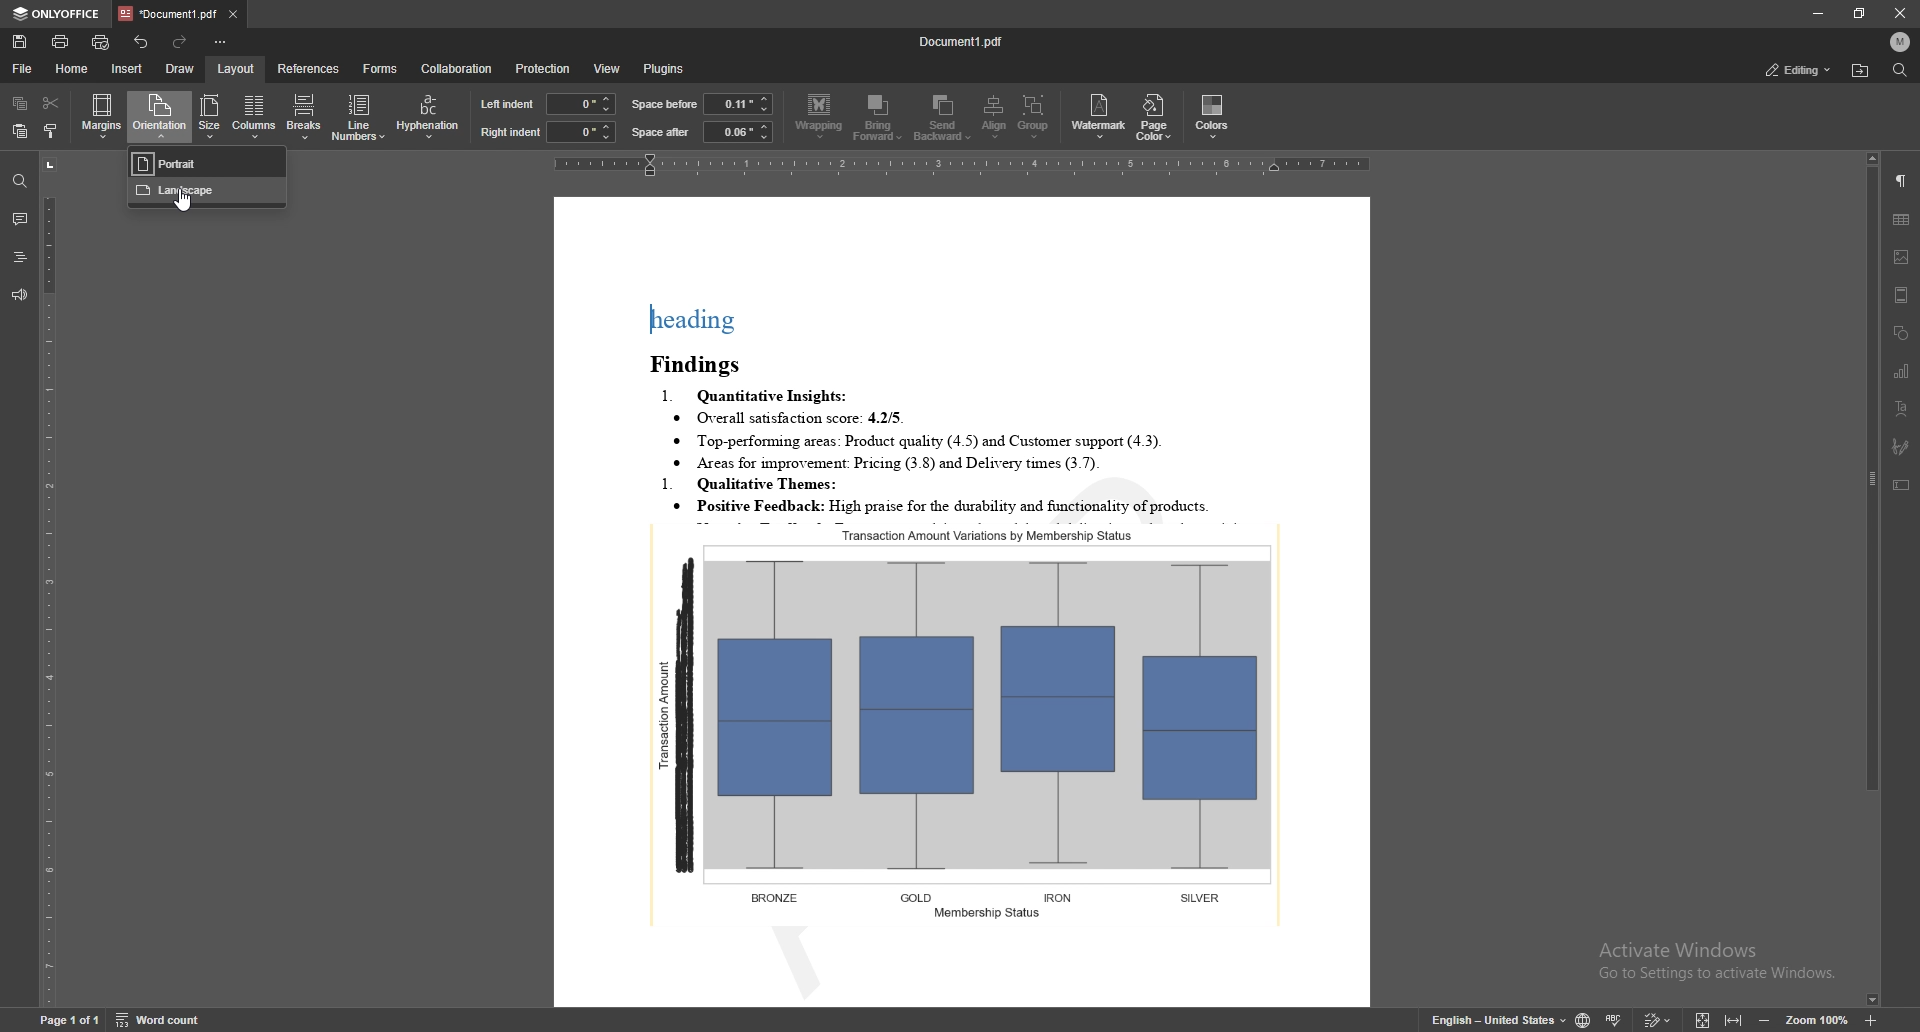  I want to click on undo, so click(143, 42).